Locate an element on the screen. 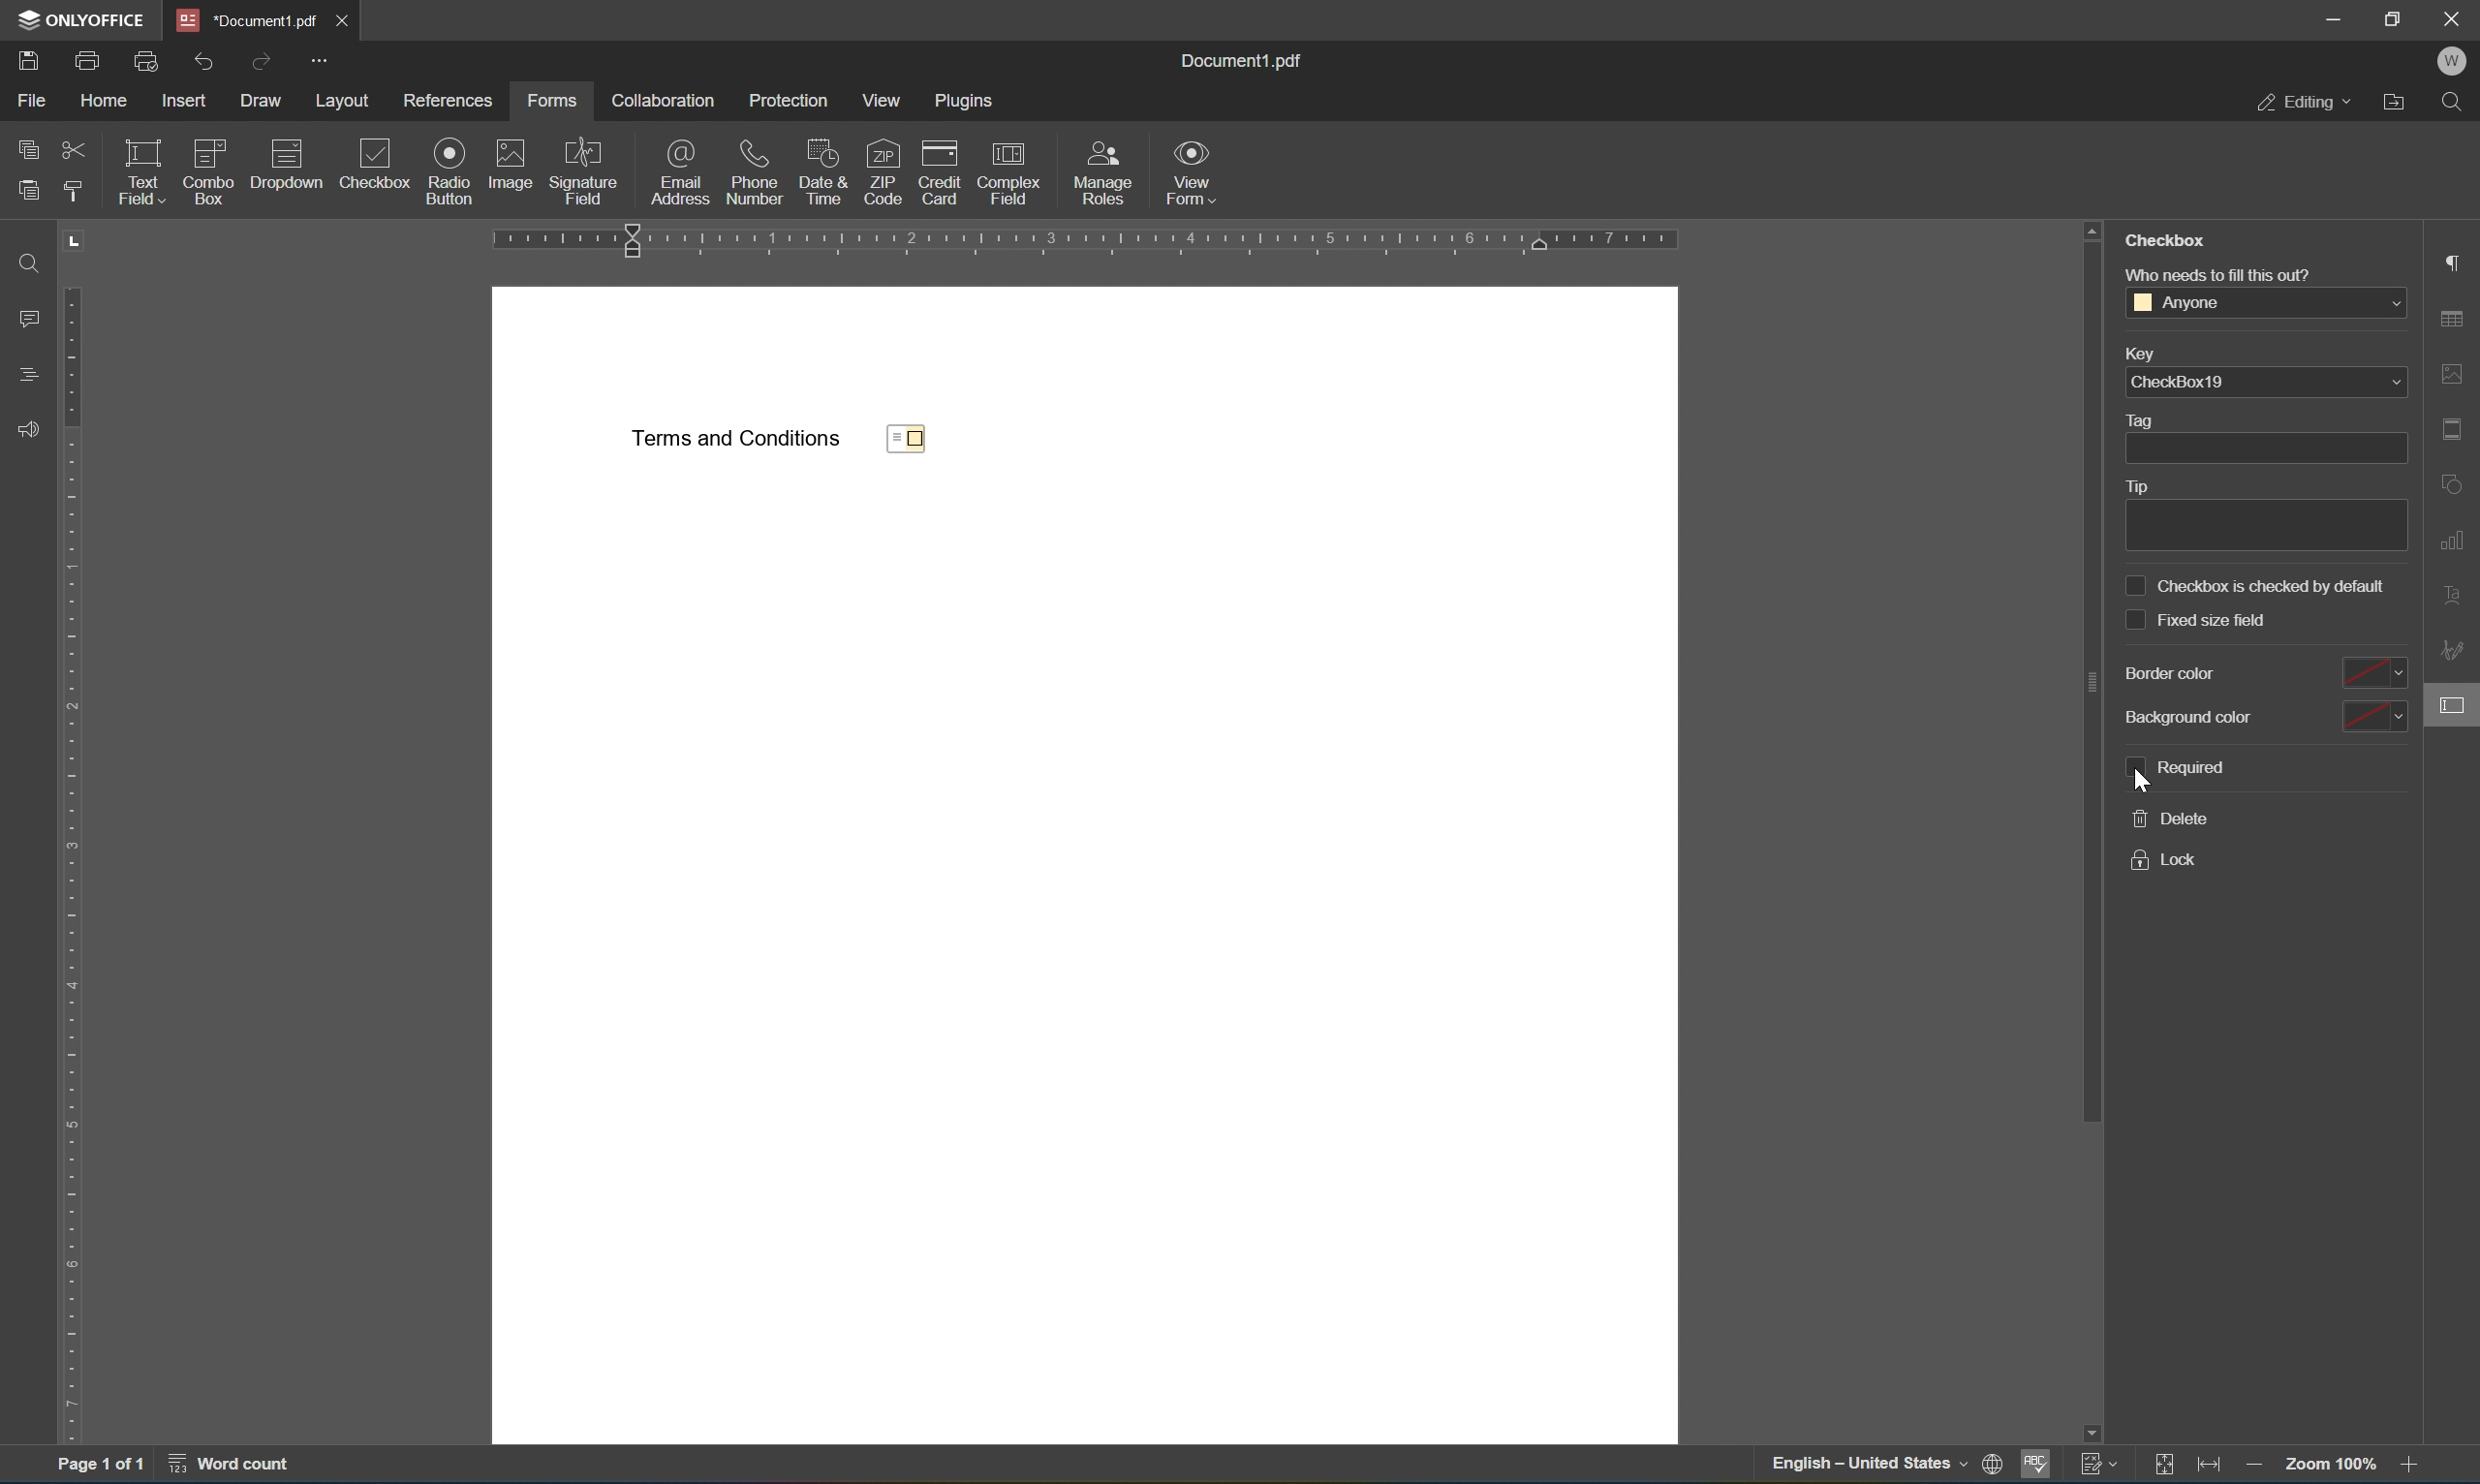 The width and height of the screenshot is (2480, 1484). collaboration is located at coordinates (662, 100).